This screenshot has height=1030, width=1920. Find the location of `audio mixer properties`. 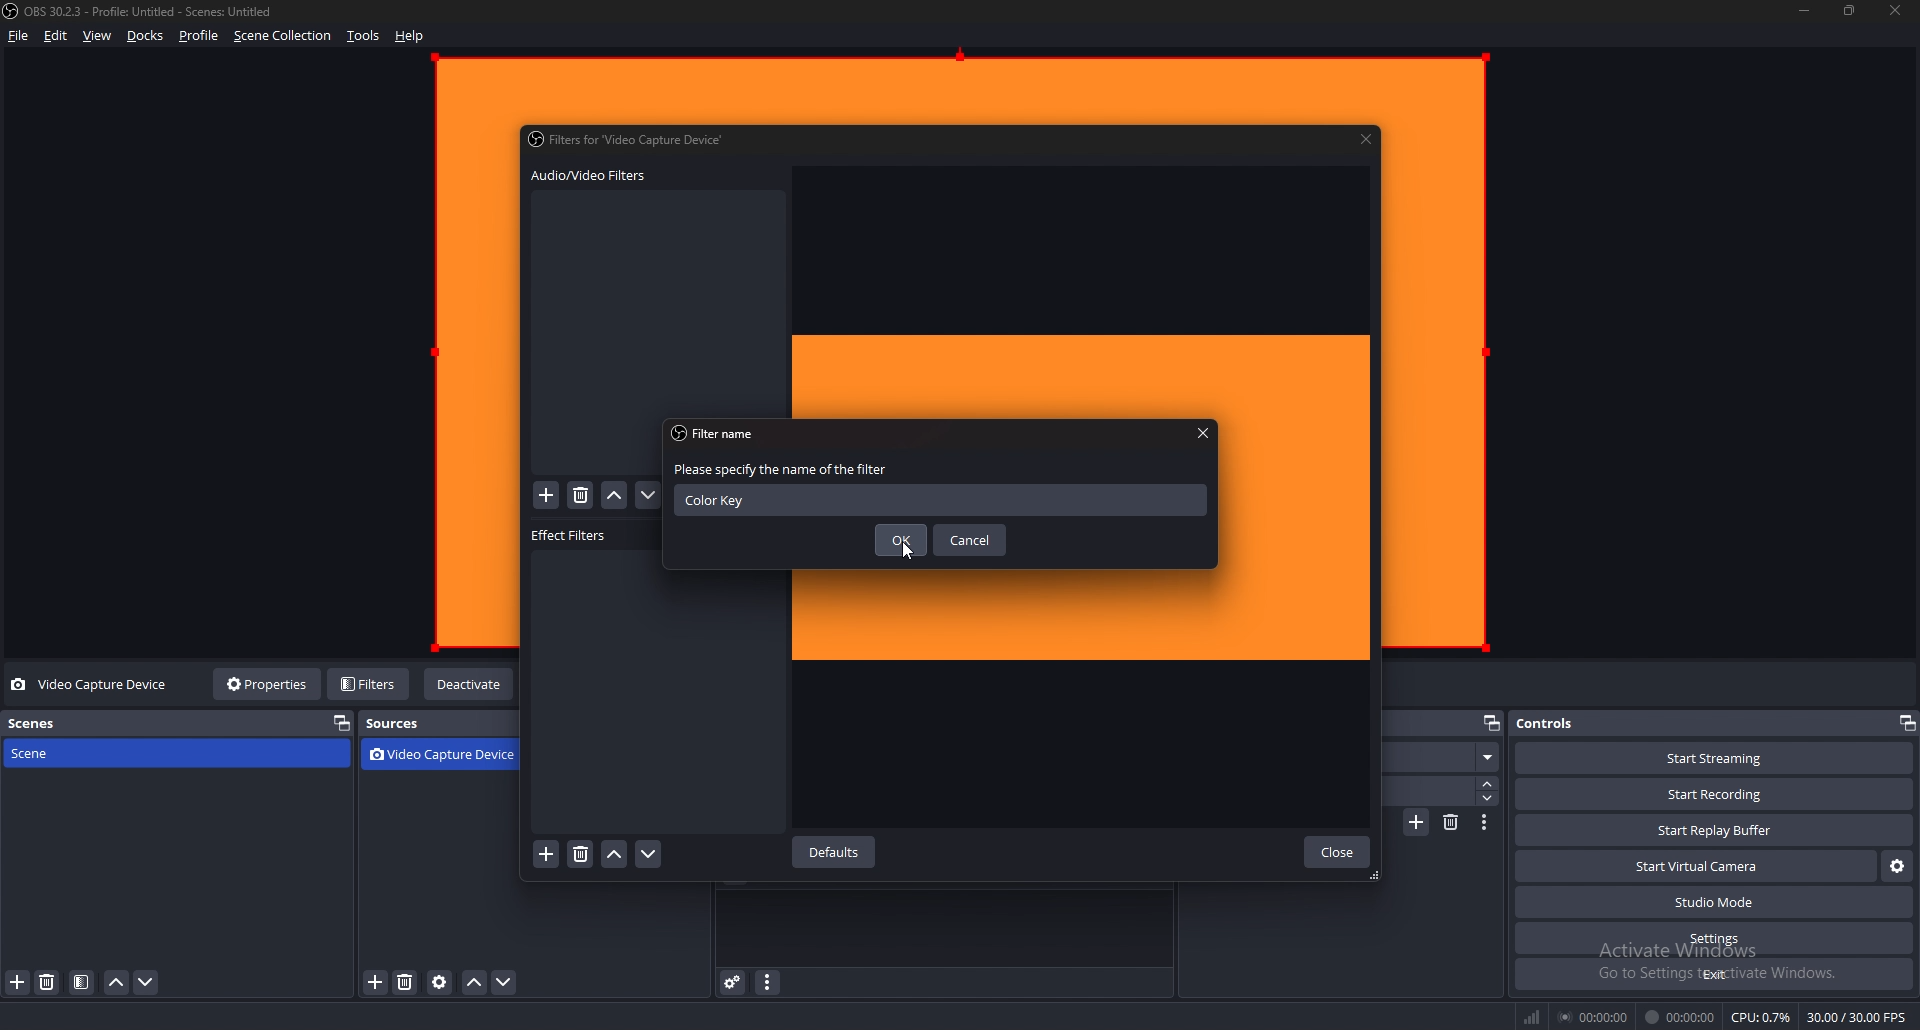

audio mixer properties is located at coordinates (766, 982).